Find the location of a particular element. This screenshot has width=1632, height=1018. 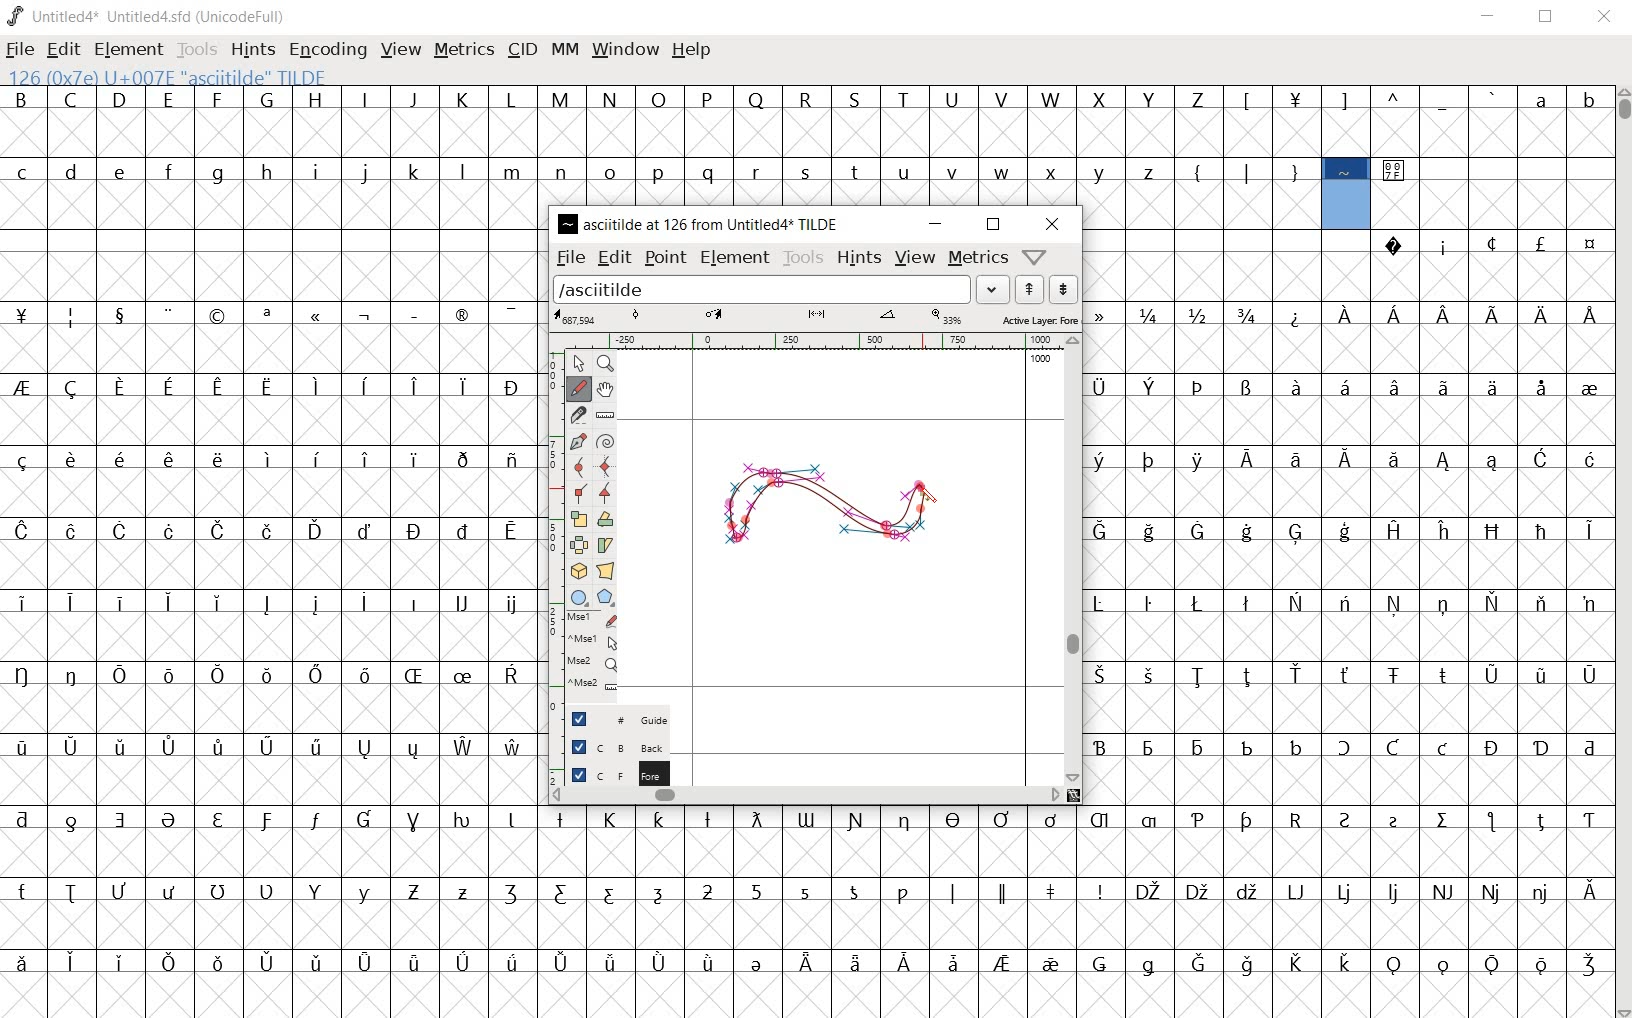

background is located at coordinates (609, 745).